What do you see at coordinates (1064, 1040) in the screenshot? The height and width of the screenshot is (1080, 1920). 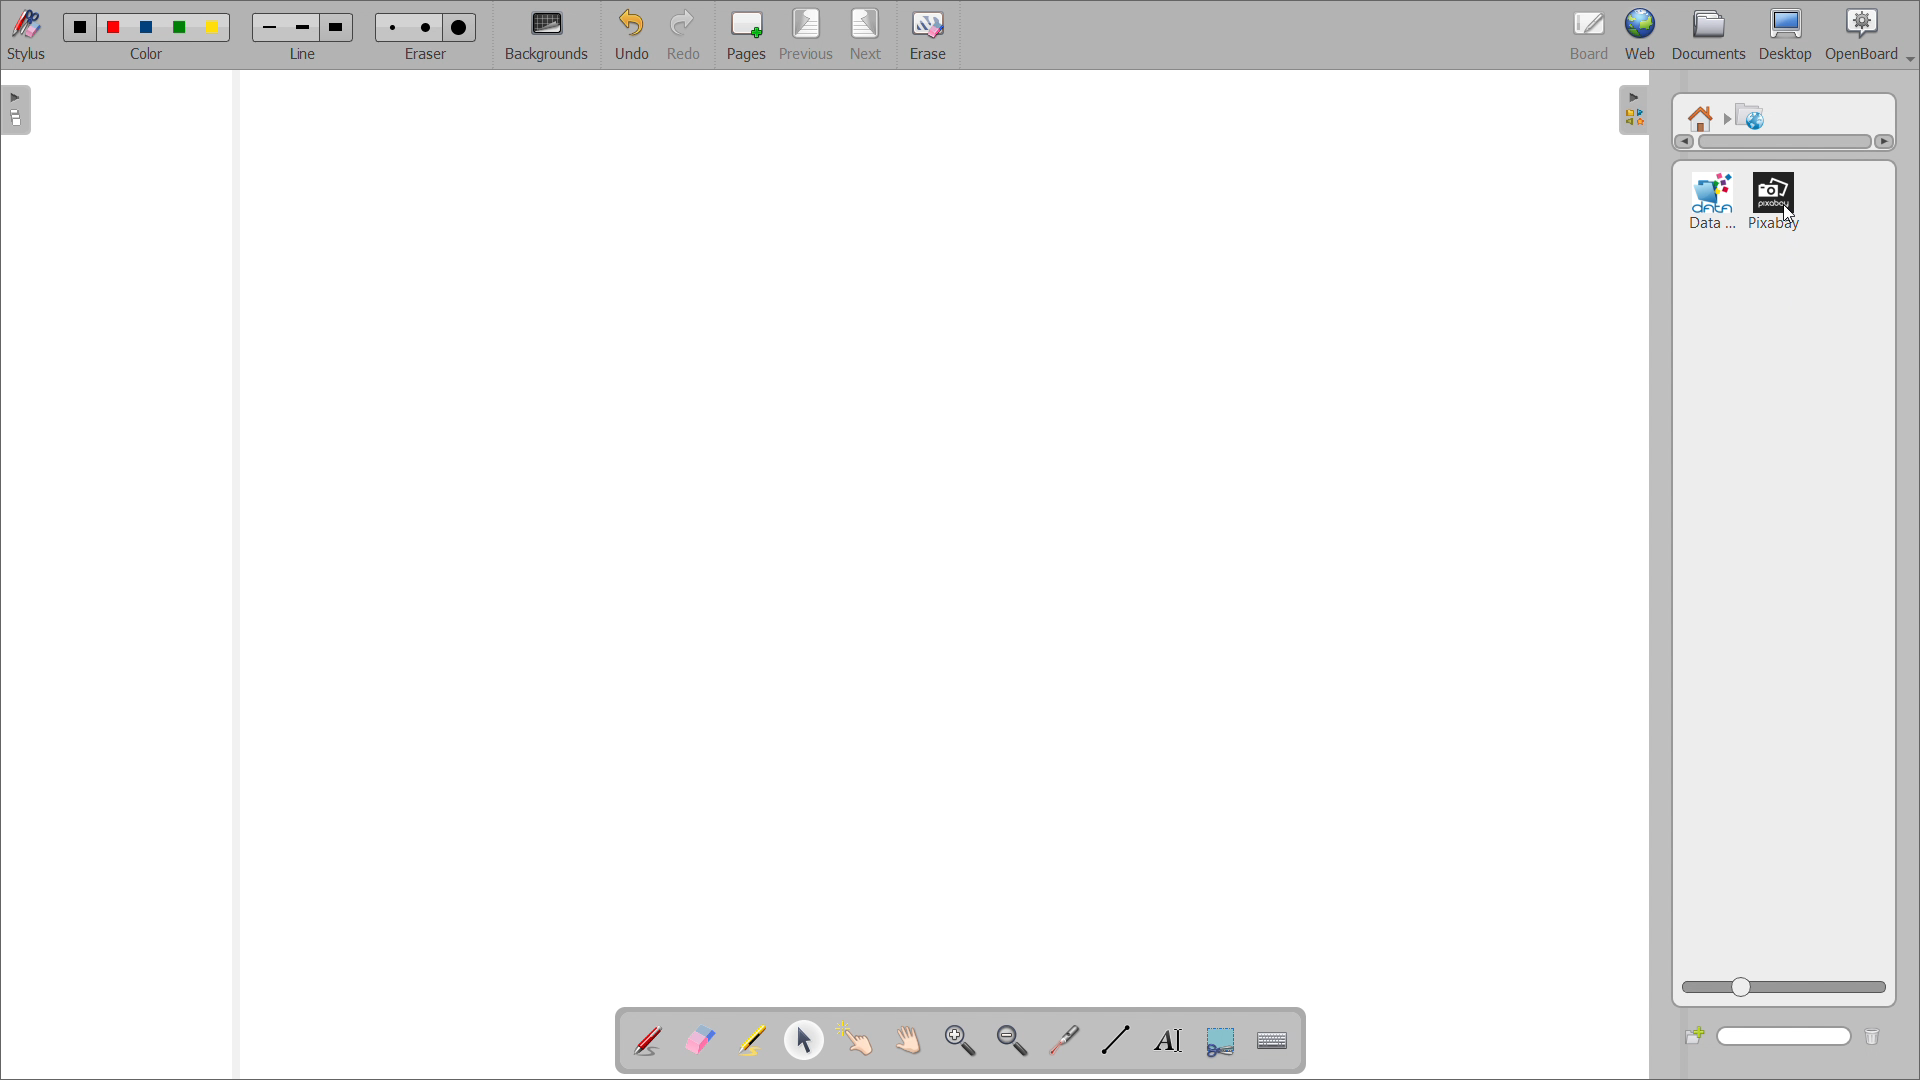 I see `virtual laser pointer` at bounding box center [1064, 1040].